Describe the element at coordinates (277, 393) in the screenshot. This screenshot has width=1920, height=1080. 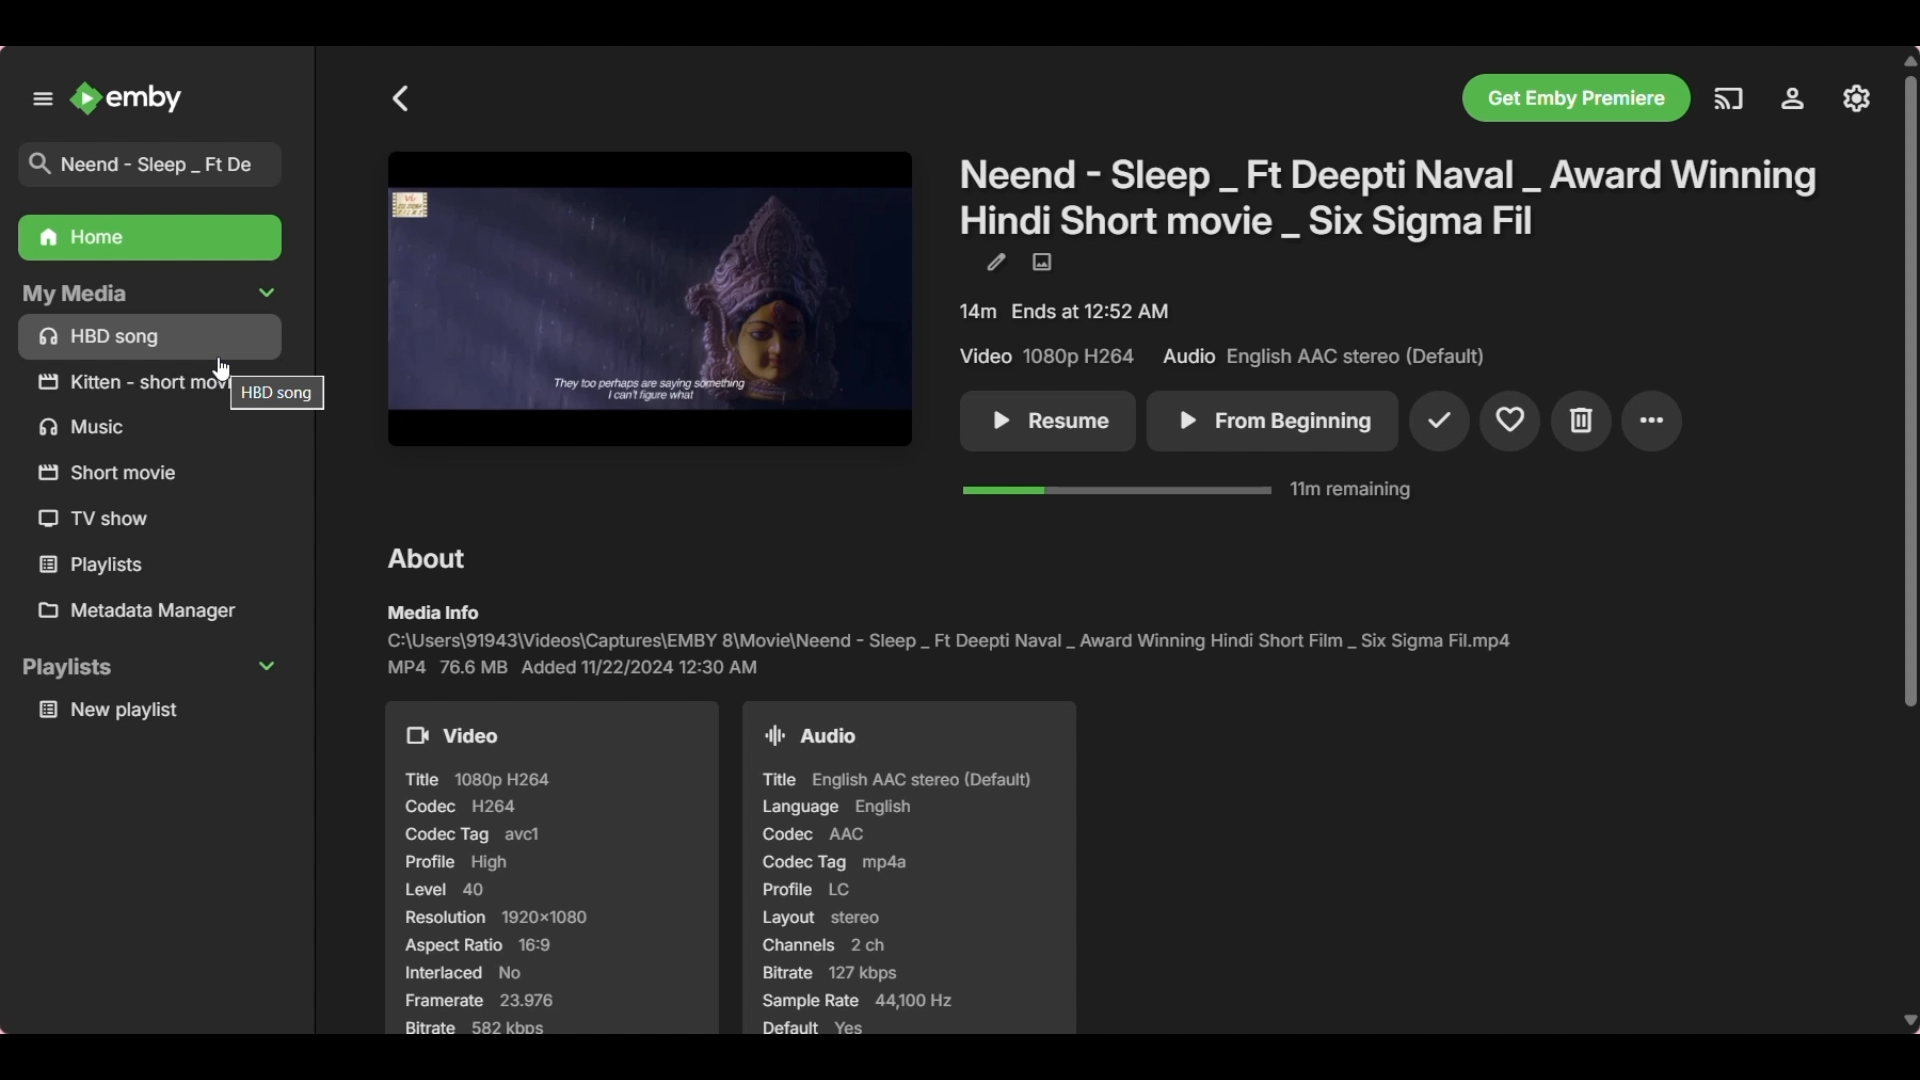
I see `Description of current selection` at that location.